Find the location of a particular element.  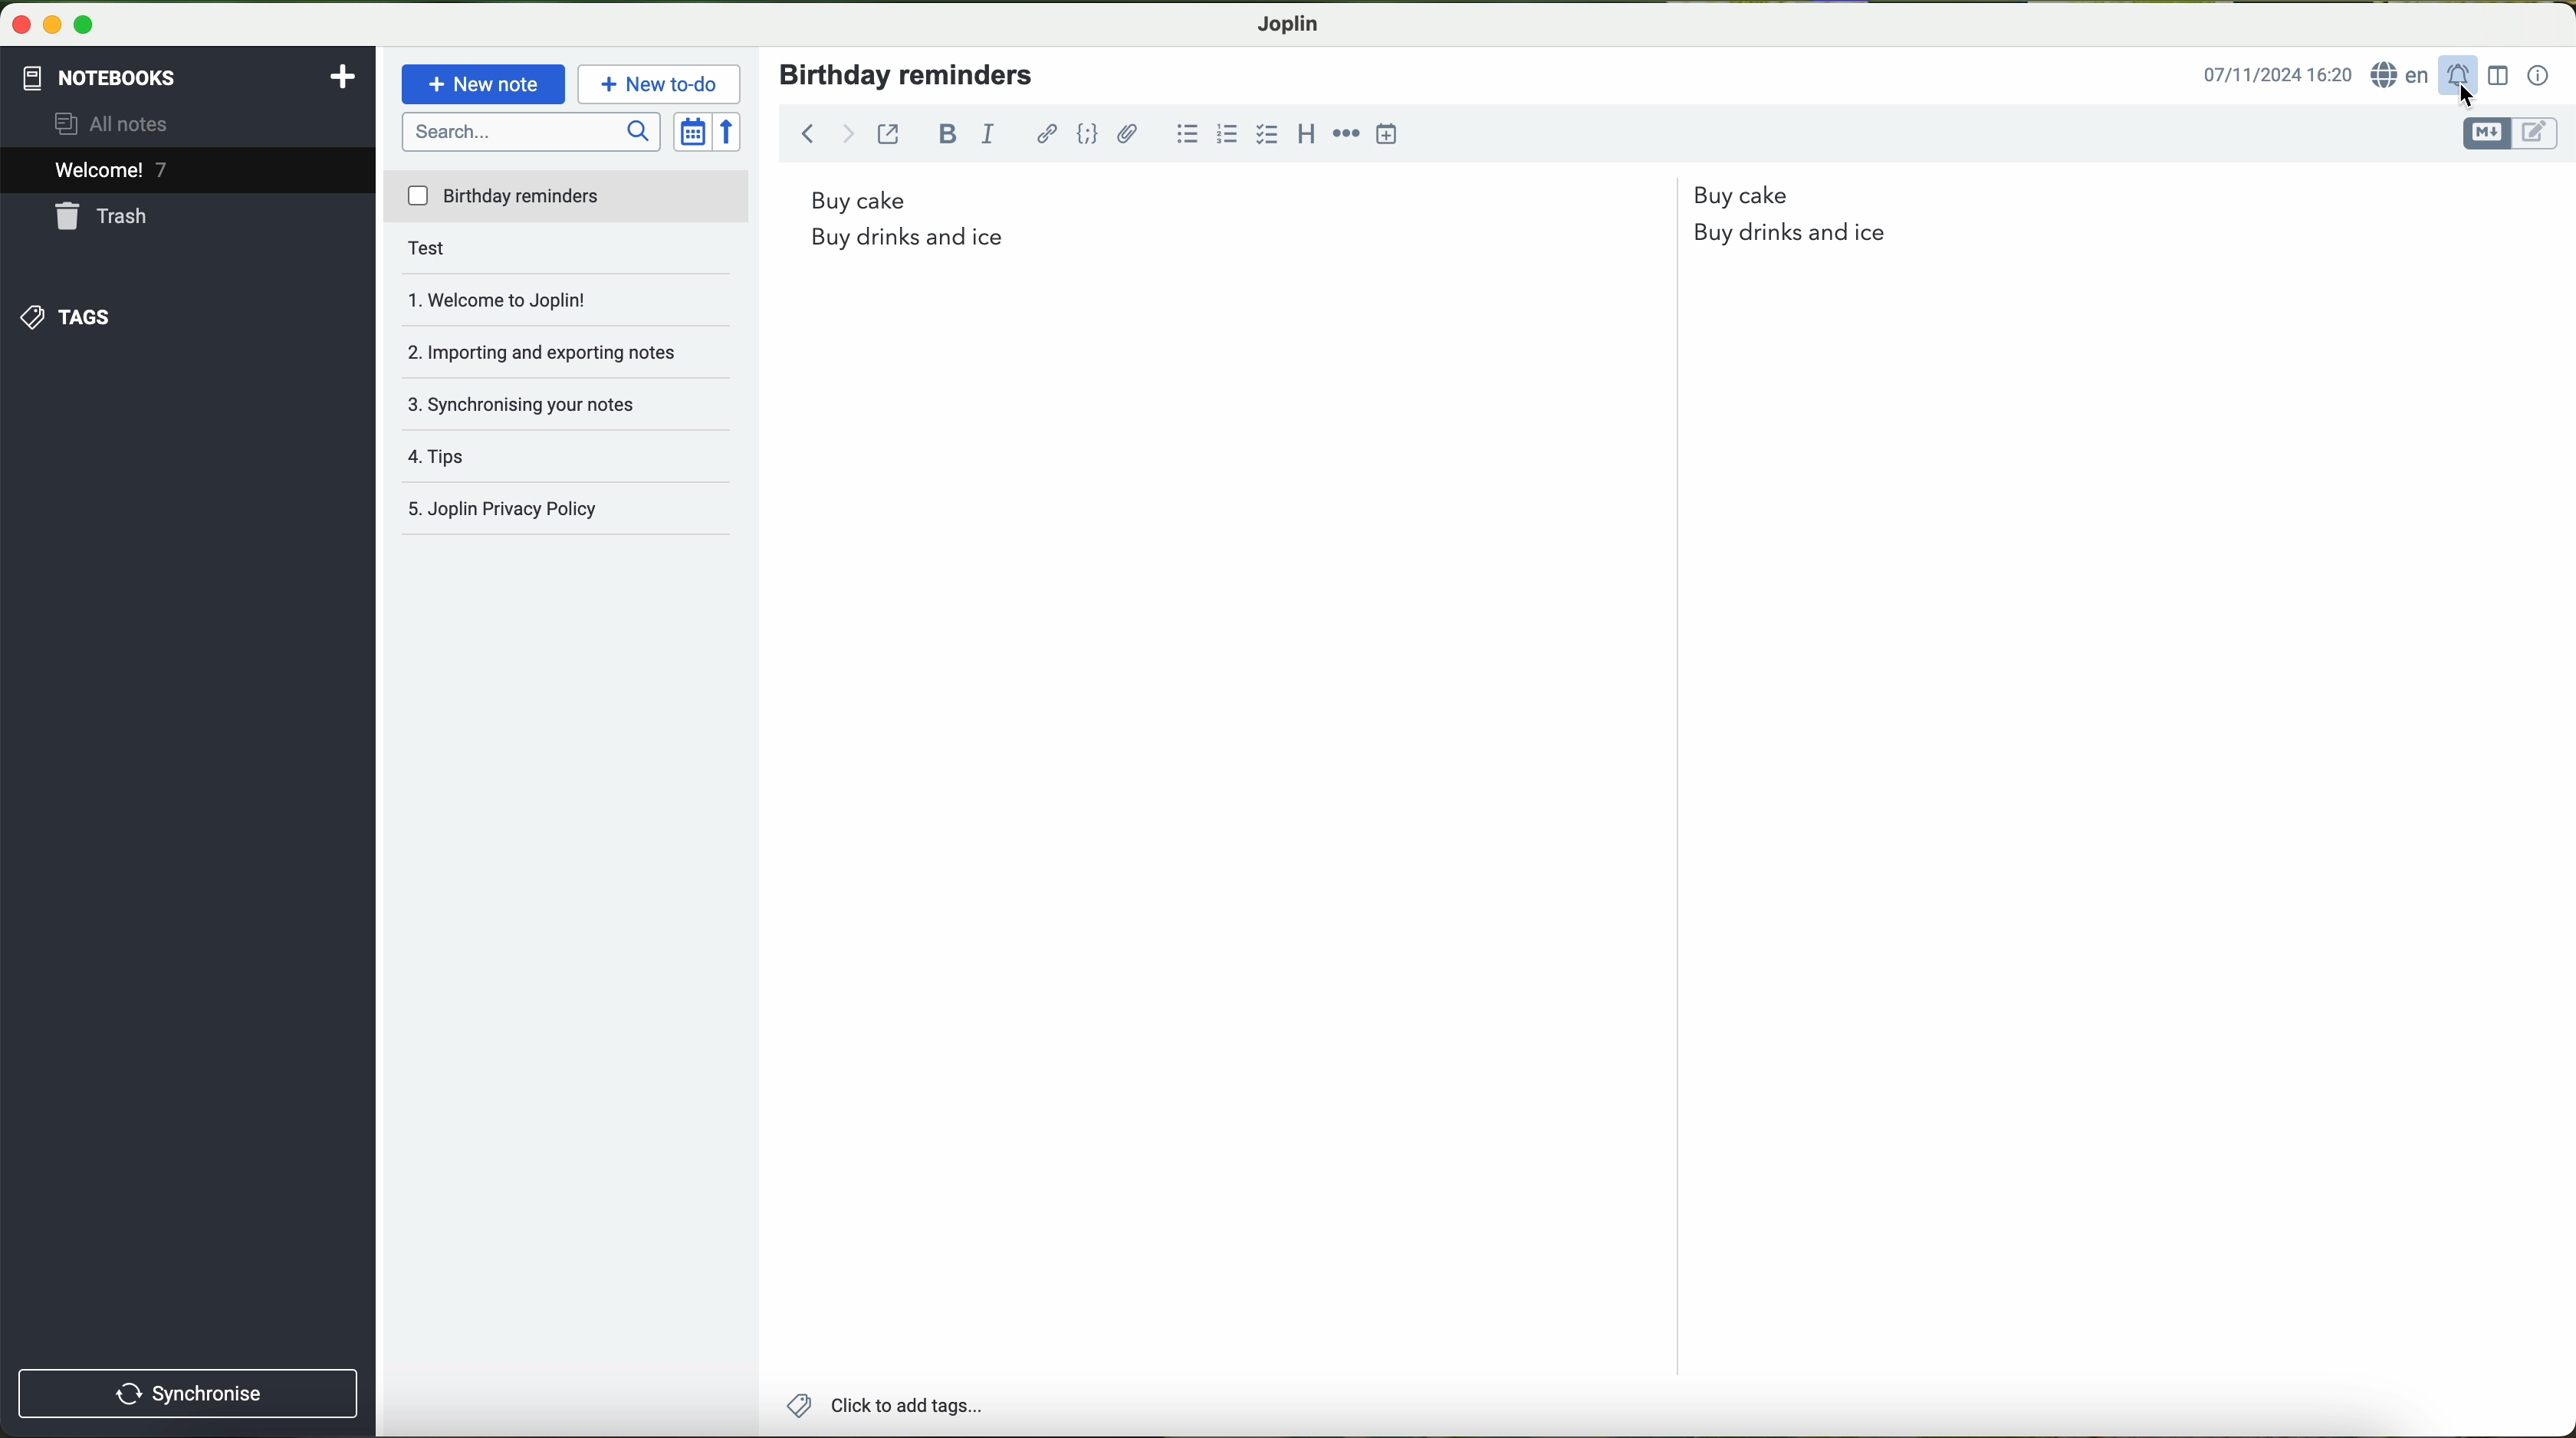

heading is located at coordinates (1305, 136).